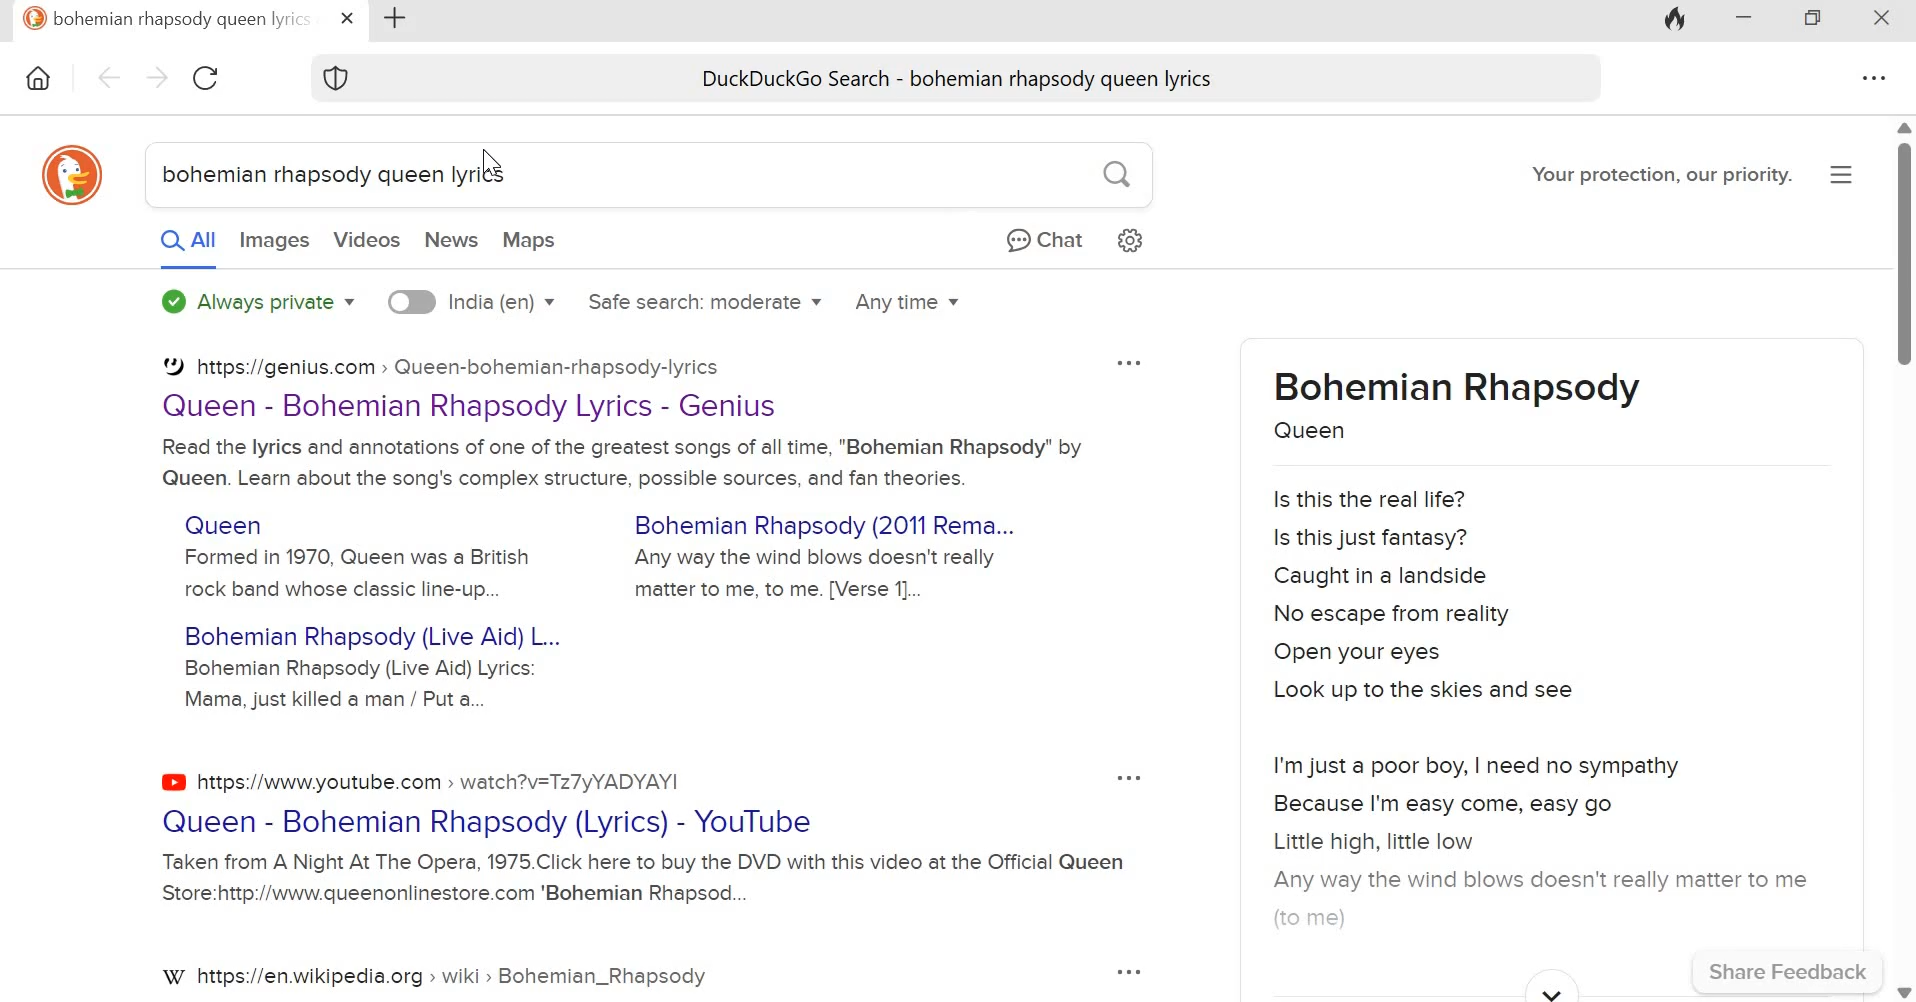  Describe the element at coordinates (1554, 711) in the screenshot. I see `Is this the real life?

Is this just fantasy?

Caught in a landside

No escape from reality

Open your eyes

Look up to the skies and see

I'm just a poor boy, | need no sympathy

Because I'm easy come, easy go

Little high, little low

Any way the wind blows doesn't really matter to me` at that location.